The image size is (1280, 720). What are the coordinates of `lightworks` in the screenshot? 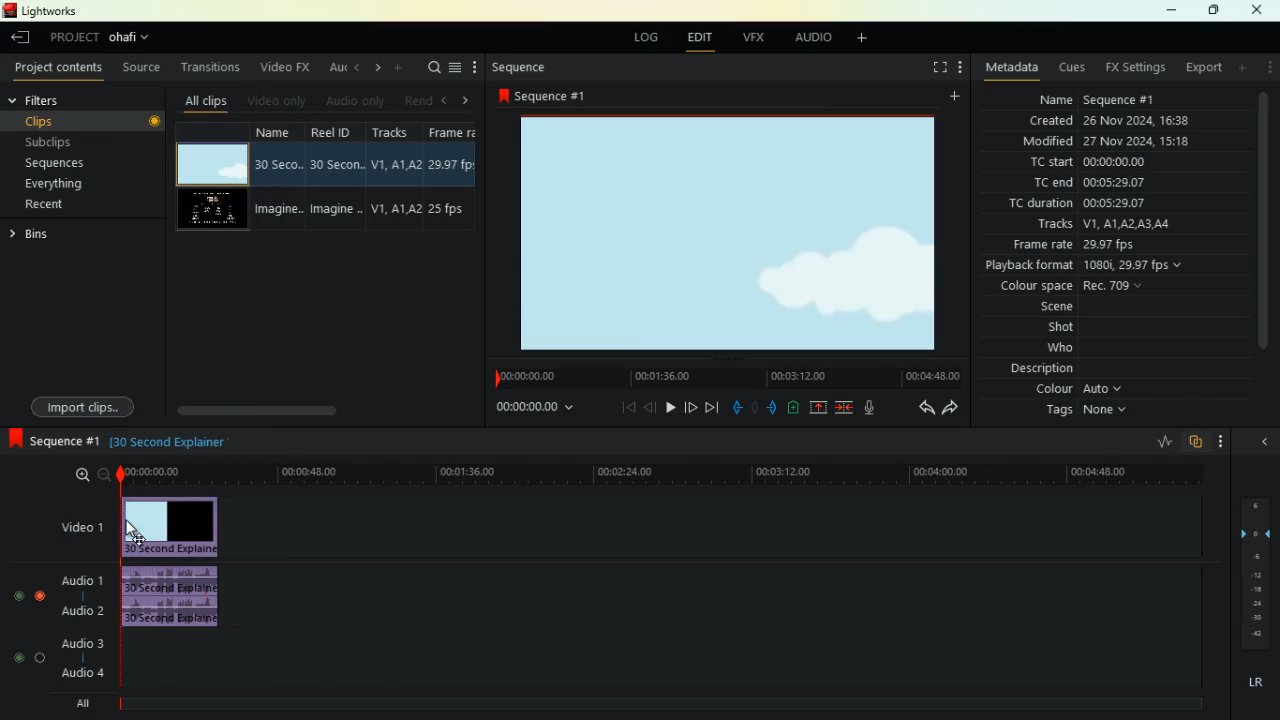 It's located at (49, 11).